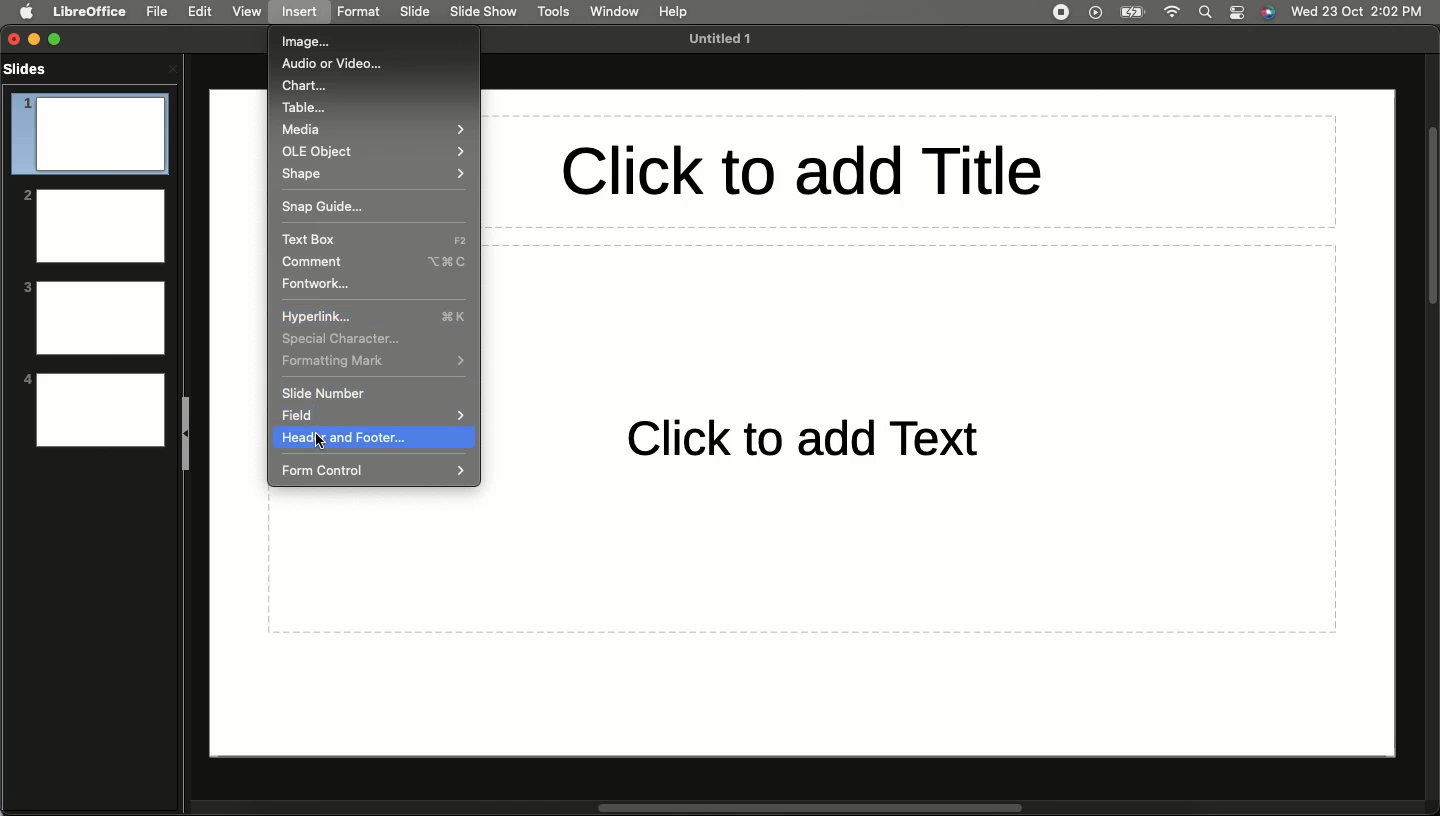 The height and width of the screenshot is (816, 1440). I want to click on Formatting mark, so click(375, 363).